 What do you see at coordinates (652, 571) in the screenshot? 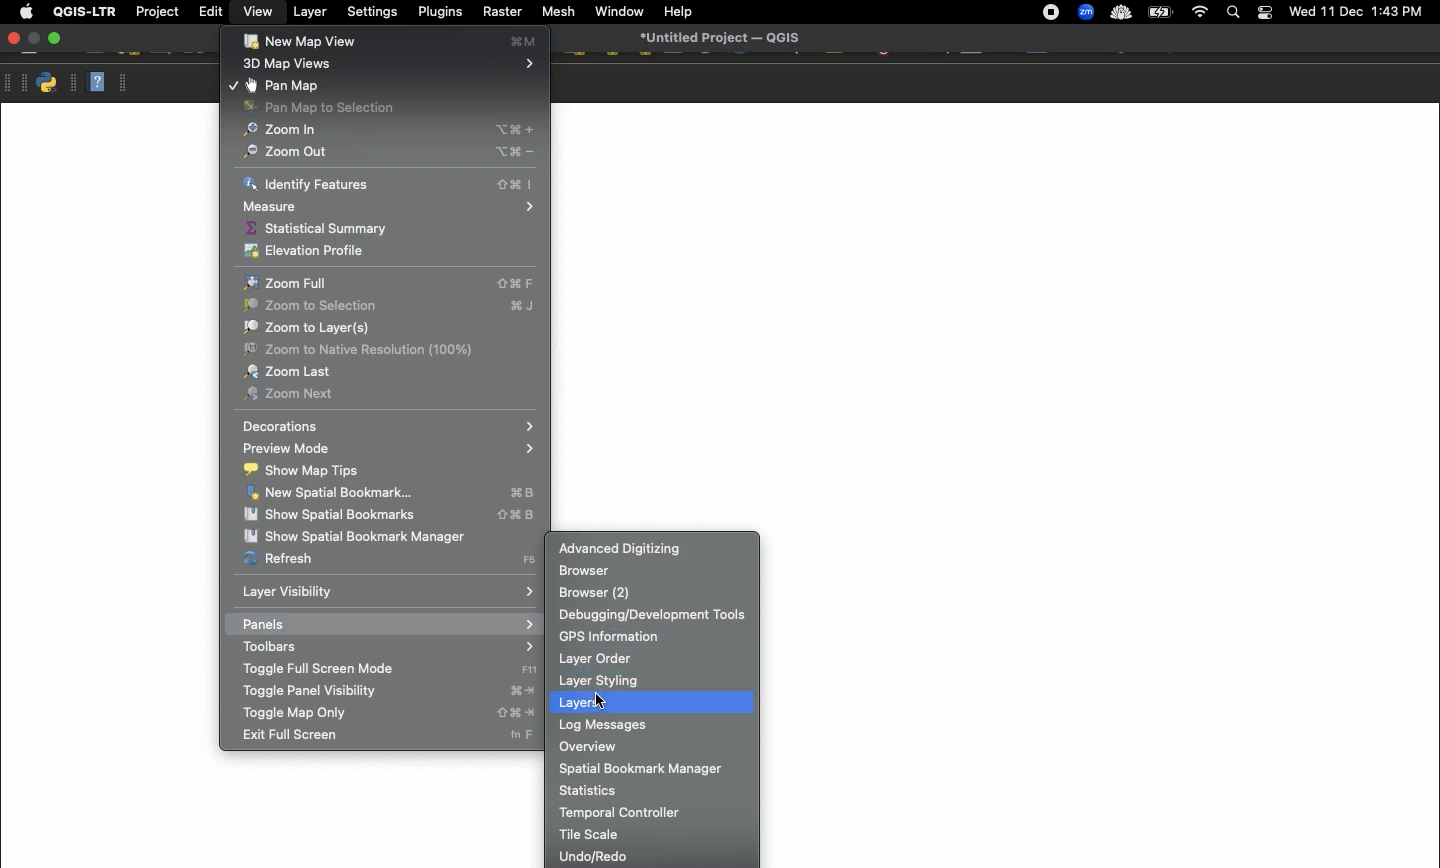
I see `Browser` at bounding box center [652, 571].